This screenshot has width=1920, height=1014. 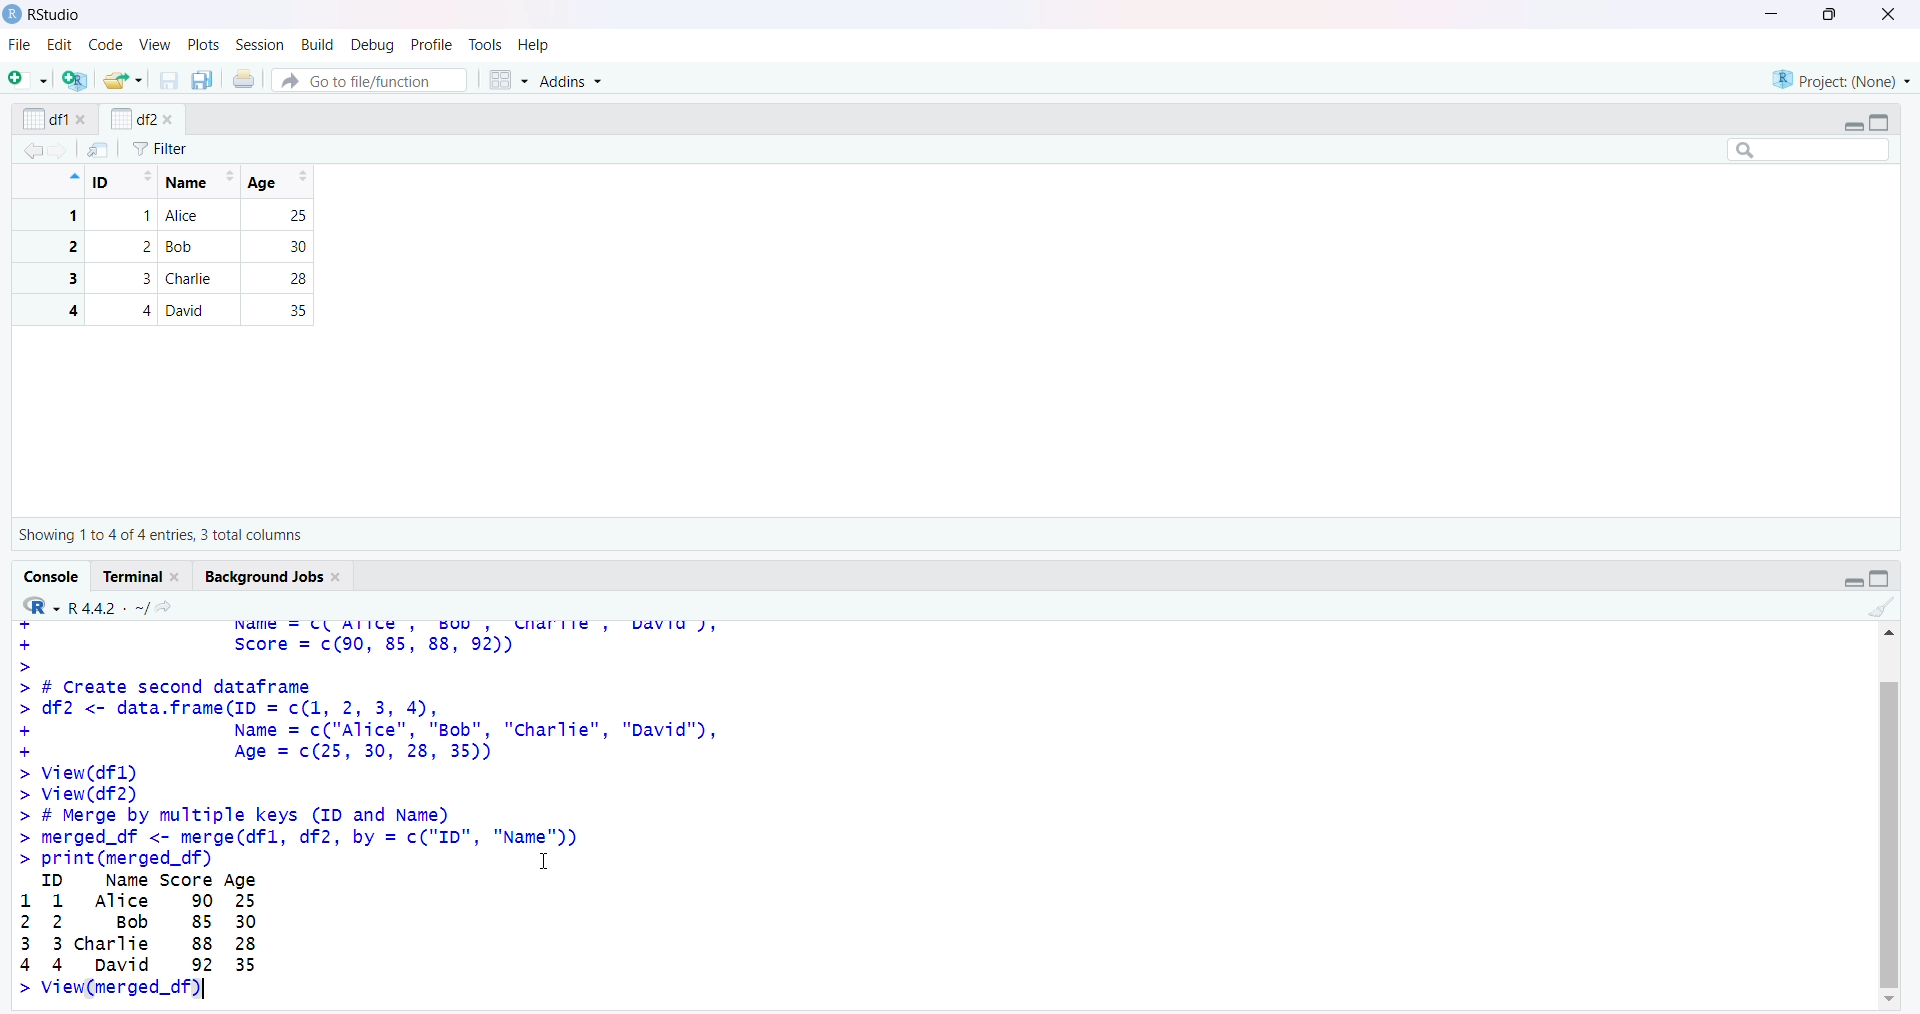 What do you see at coordinates (1890, 833) in the screenshot?
I see `scrollbar` at bounding box center [1890, 833].